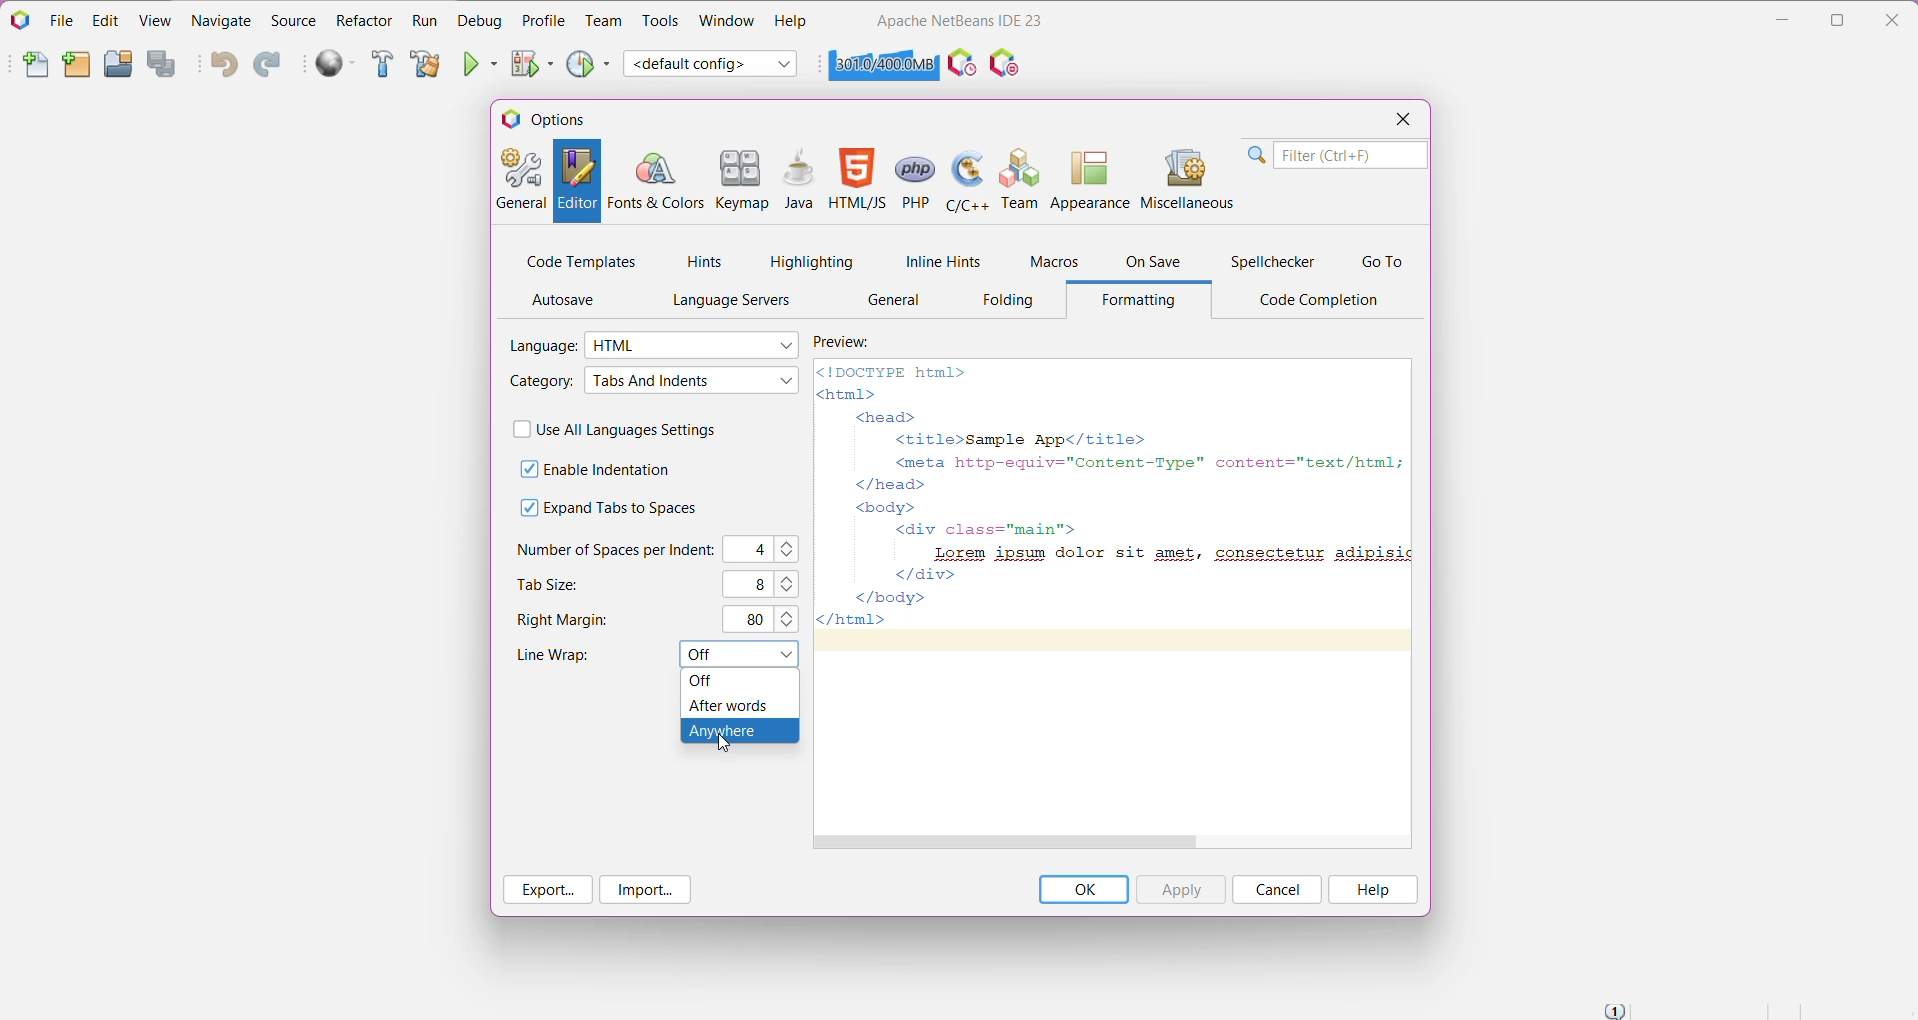 This screenshot has width=1918, height=1020. I want to click on Apply, so click(1180, 889).